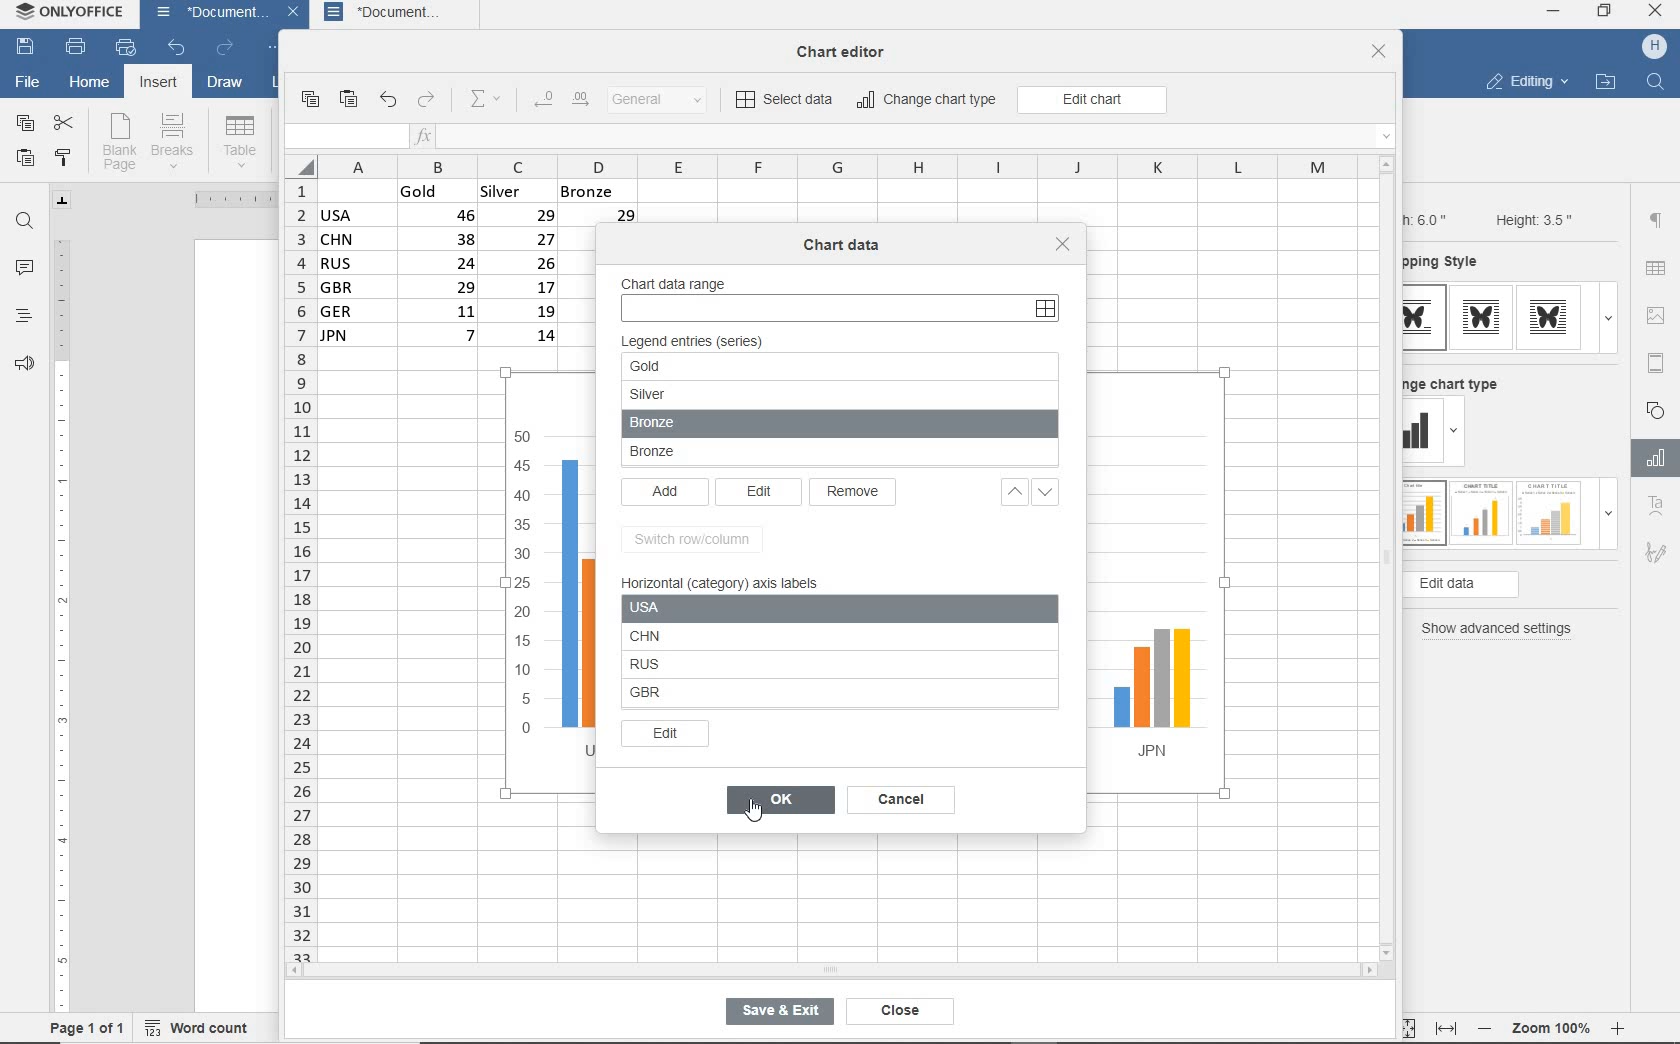 The width and height of the screenshot is (1680, 1044). Describe the element at coordinates (1652, 458) in the screenshot. I see `Chart settings` at that location.